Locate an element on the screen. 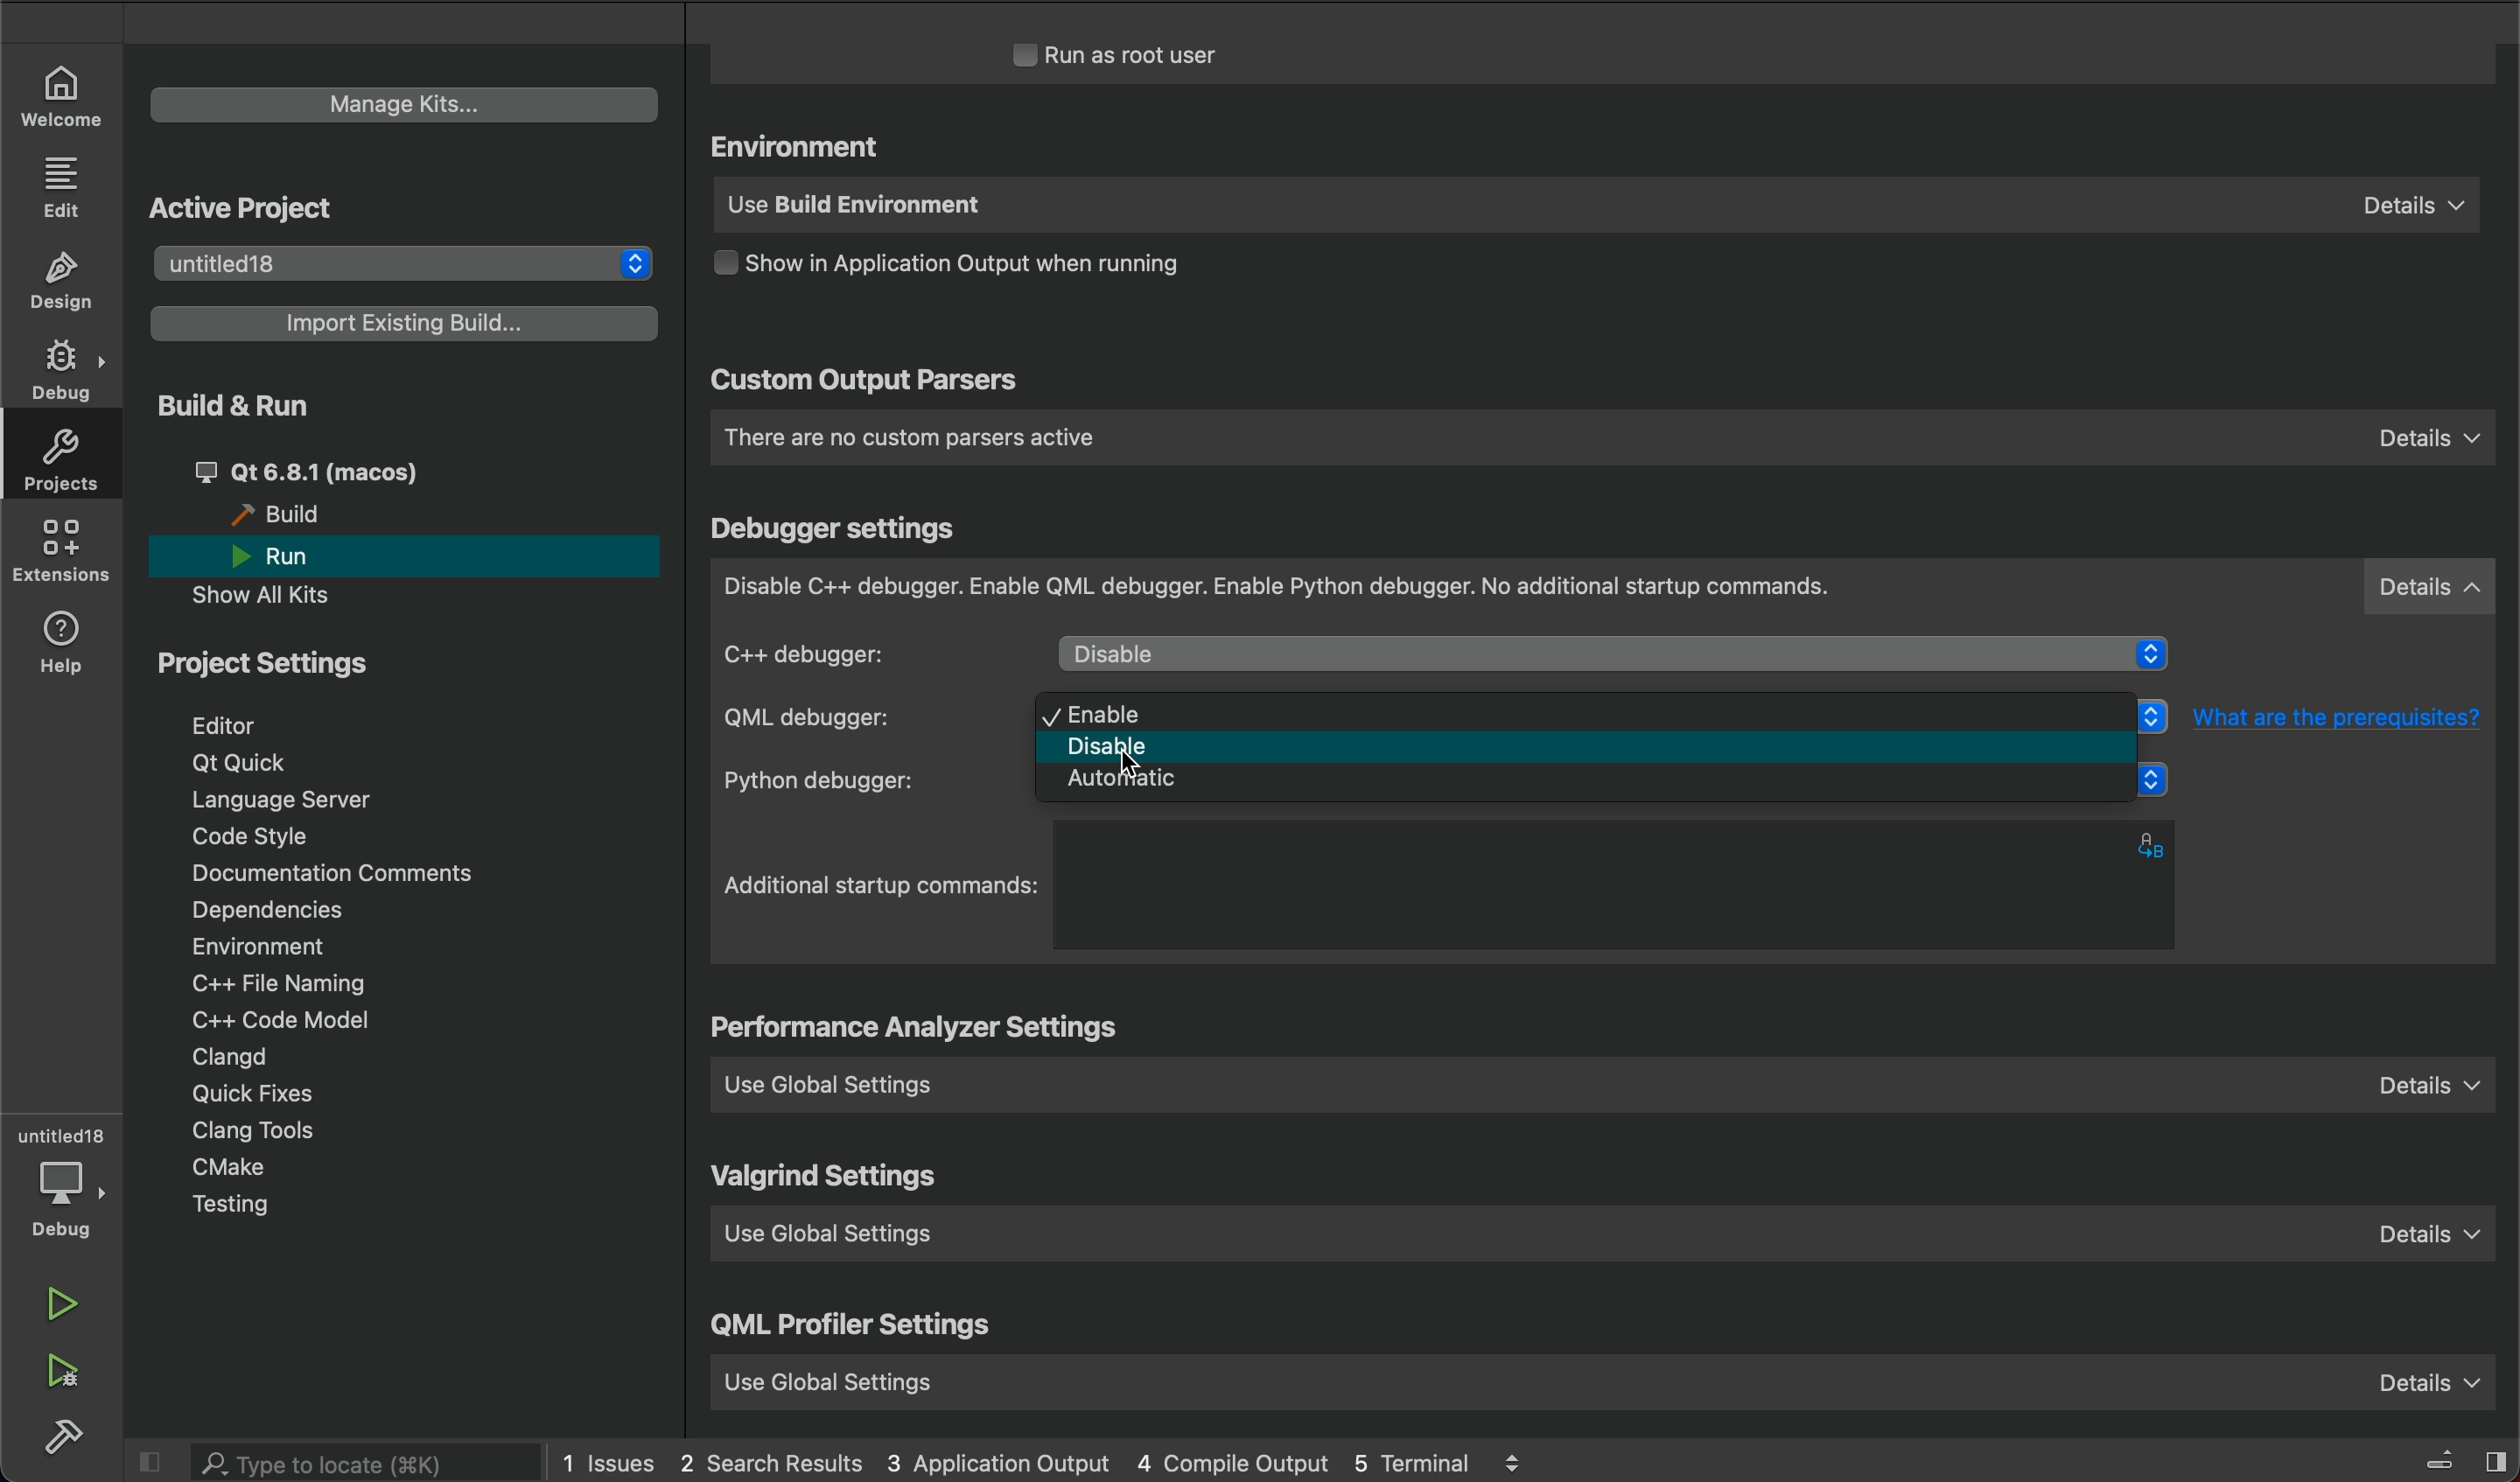 The image size is (2520, 1482). dependencies is located at coordinates (265, 909).